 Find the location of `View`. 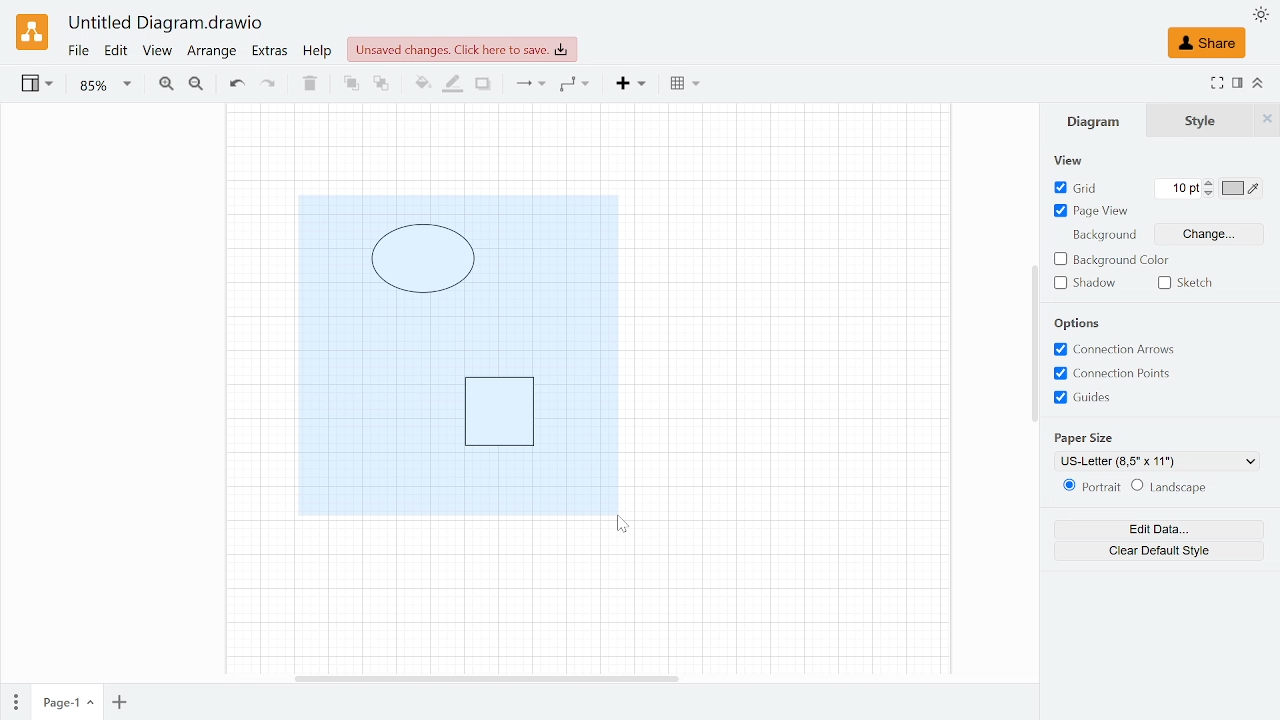

View is located at coordinates (158, 53).